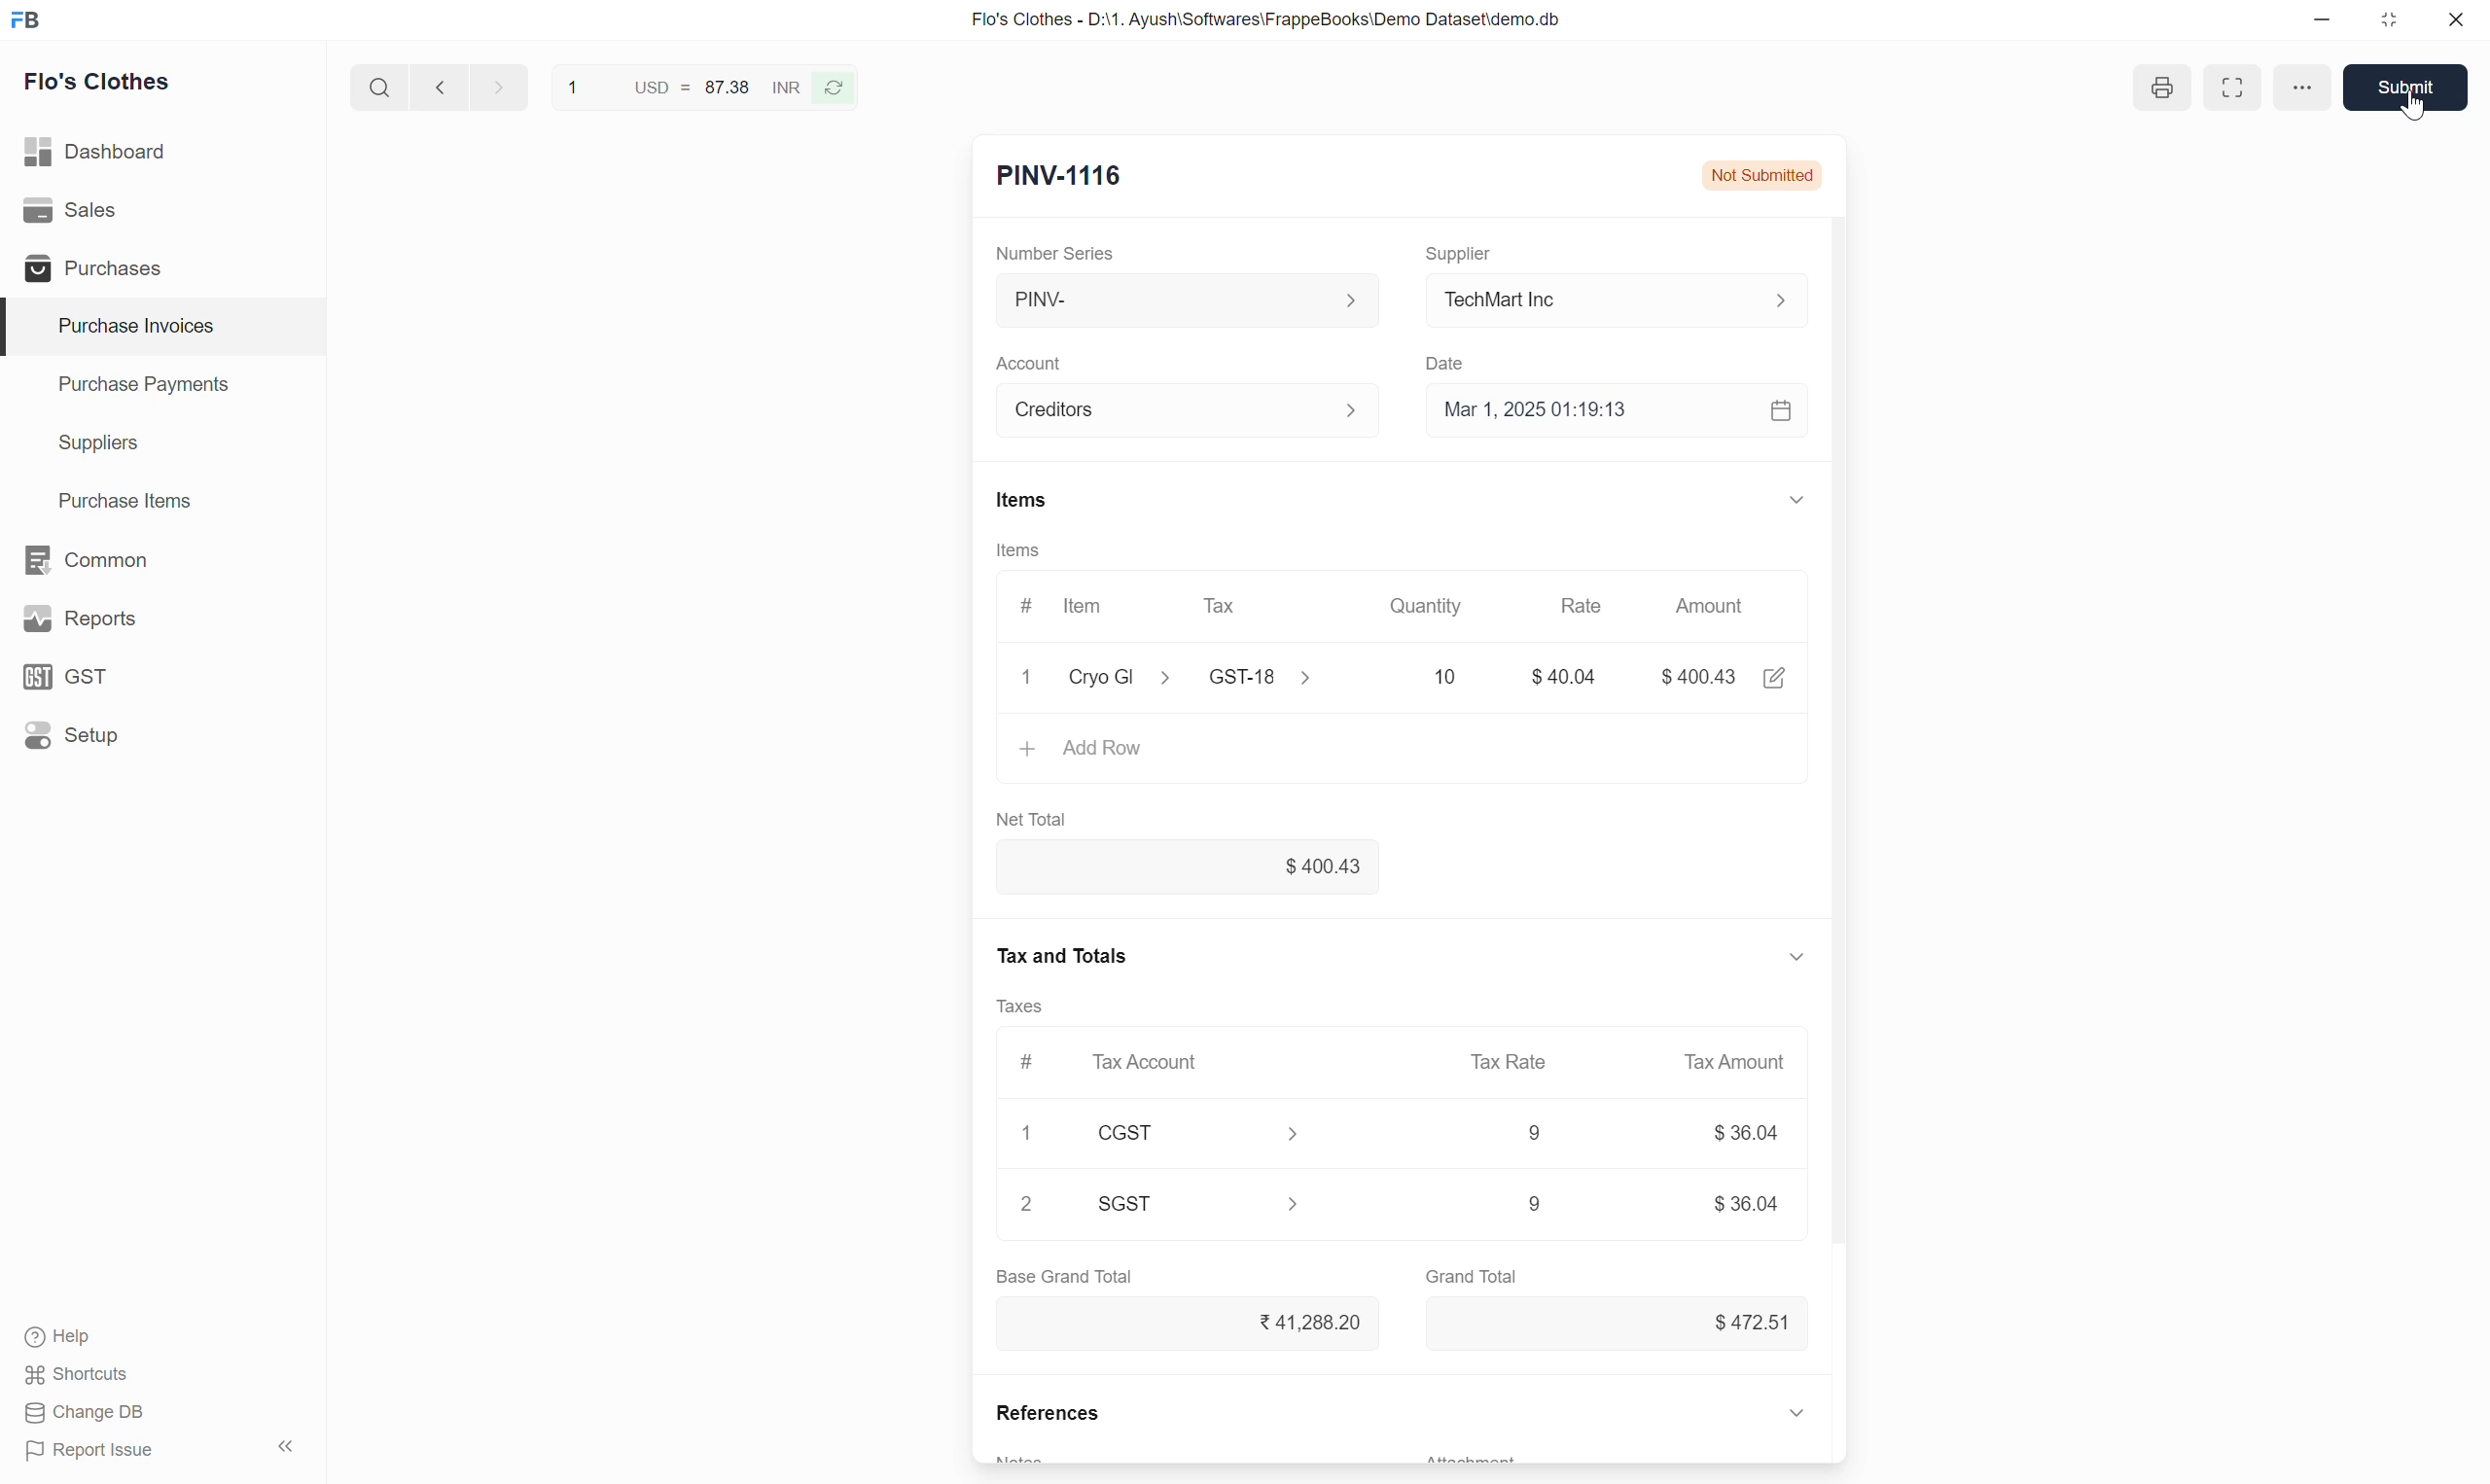 The width and height of the screenshot is (2490, 1484). I want to click on expand, so click(1795, 498).